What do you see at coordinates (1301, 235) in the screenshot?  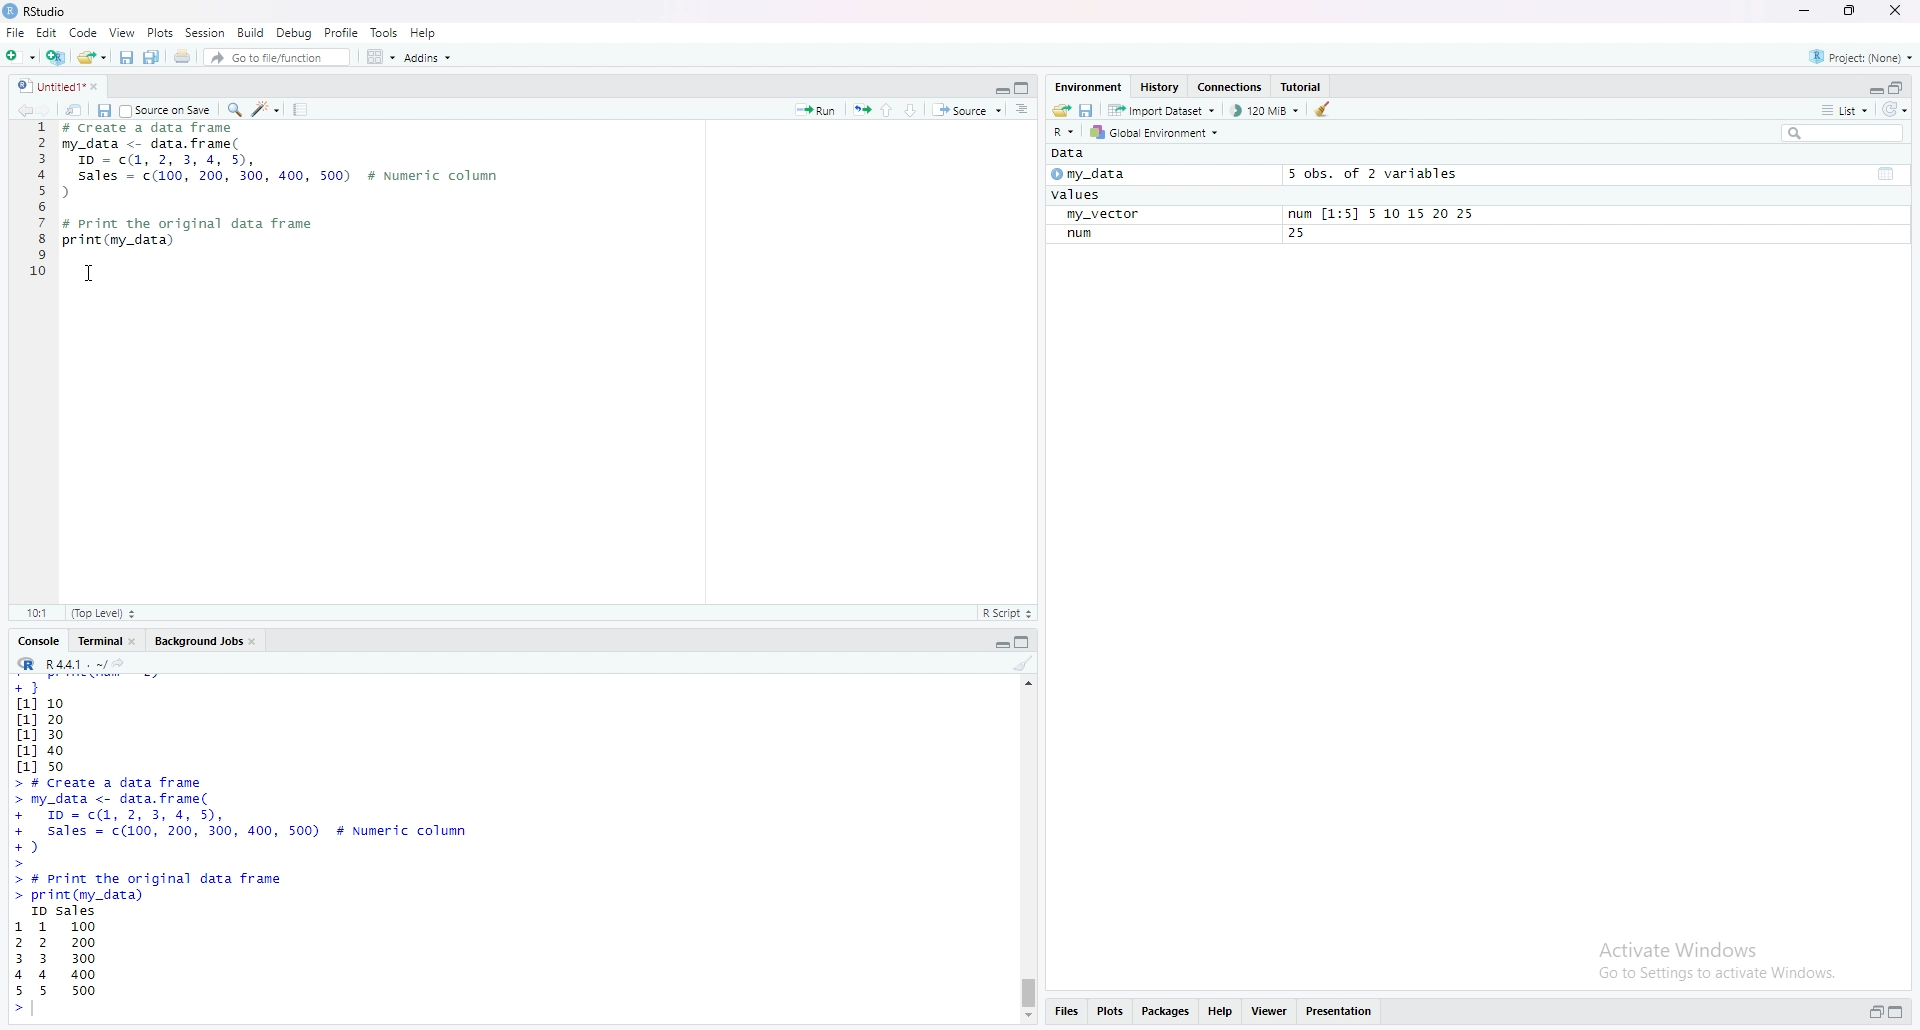 I see `25` at bounding box center [1301, 235].